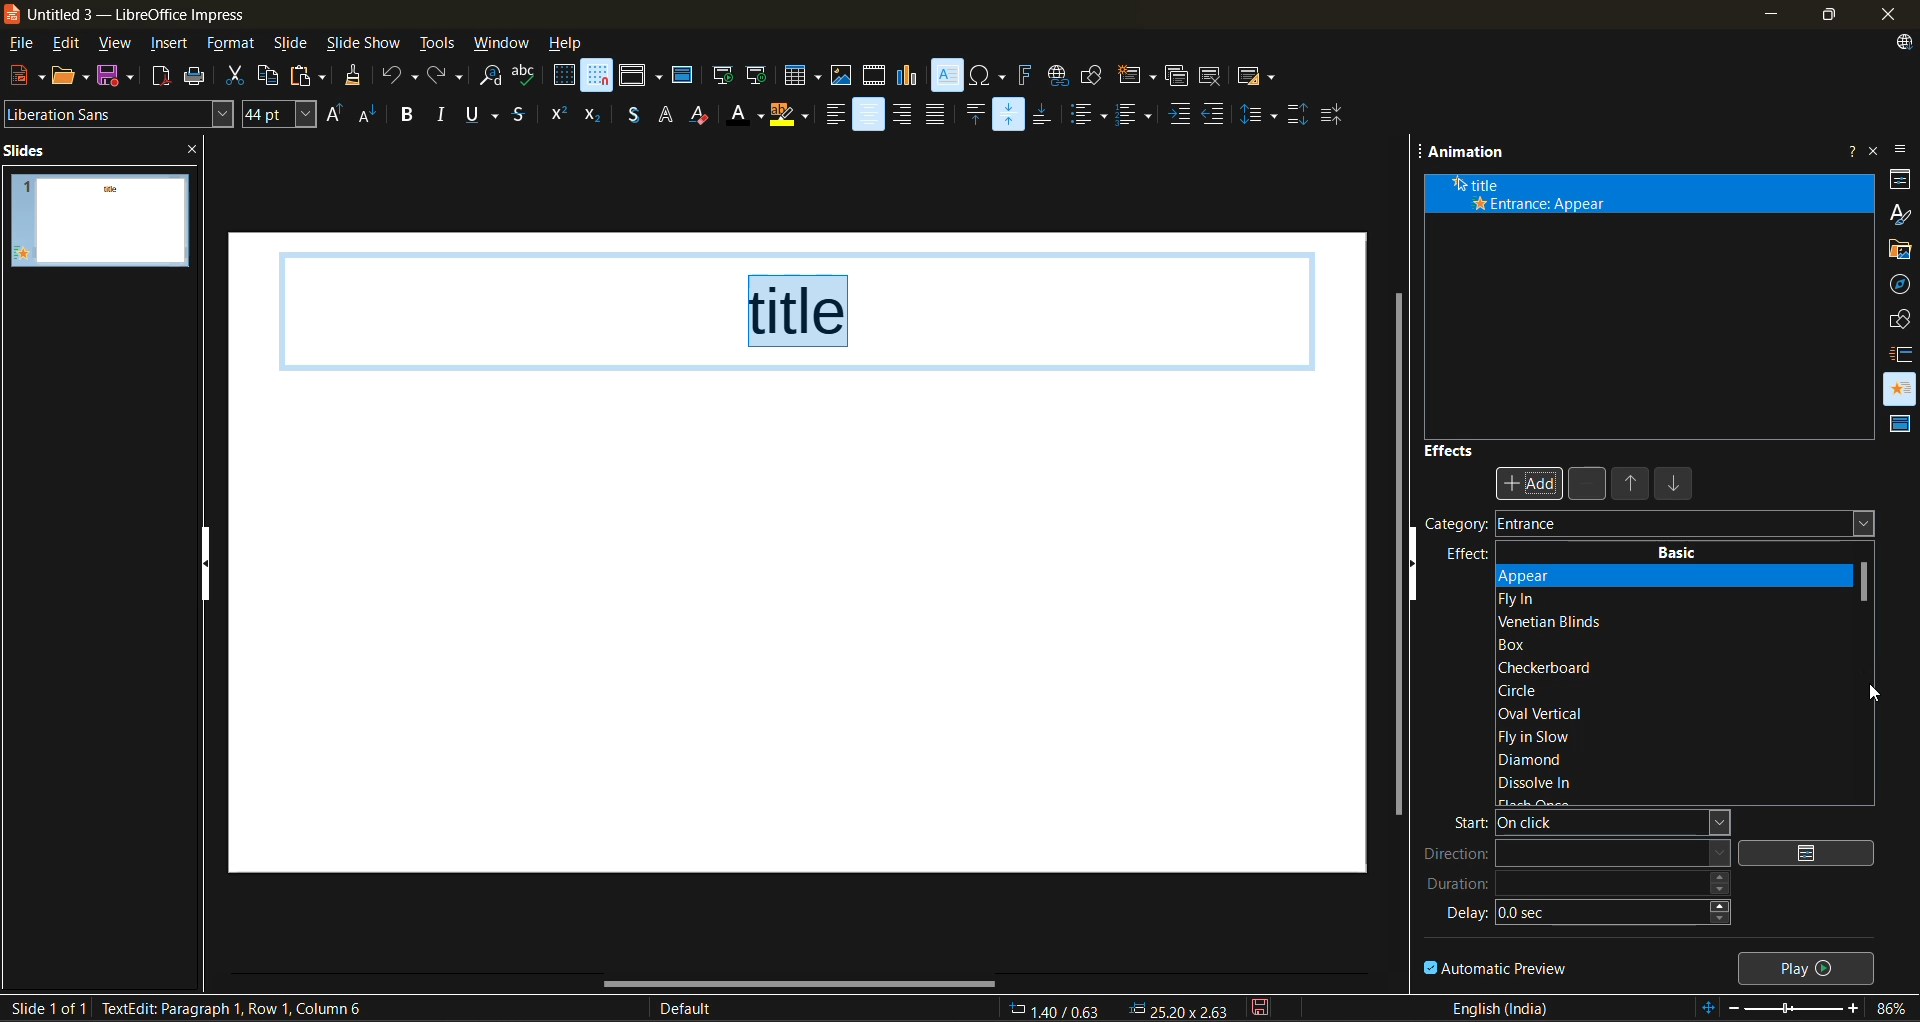 The height and width of the screenshot is (1022, 1920). What do you see at coordinates (1579, 890) in the screenshot?
I see `duration` at bounding box center [1579, 890].